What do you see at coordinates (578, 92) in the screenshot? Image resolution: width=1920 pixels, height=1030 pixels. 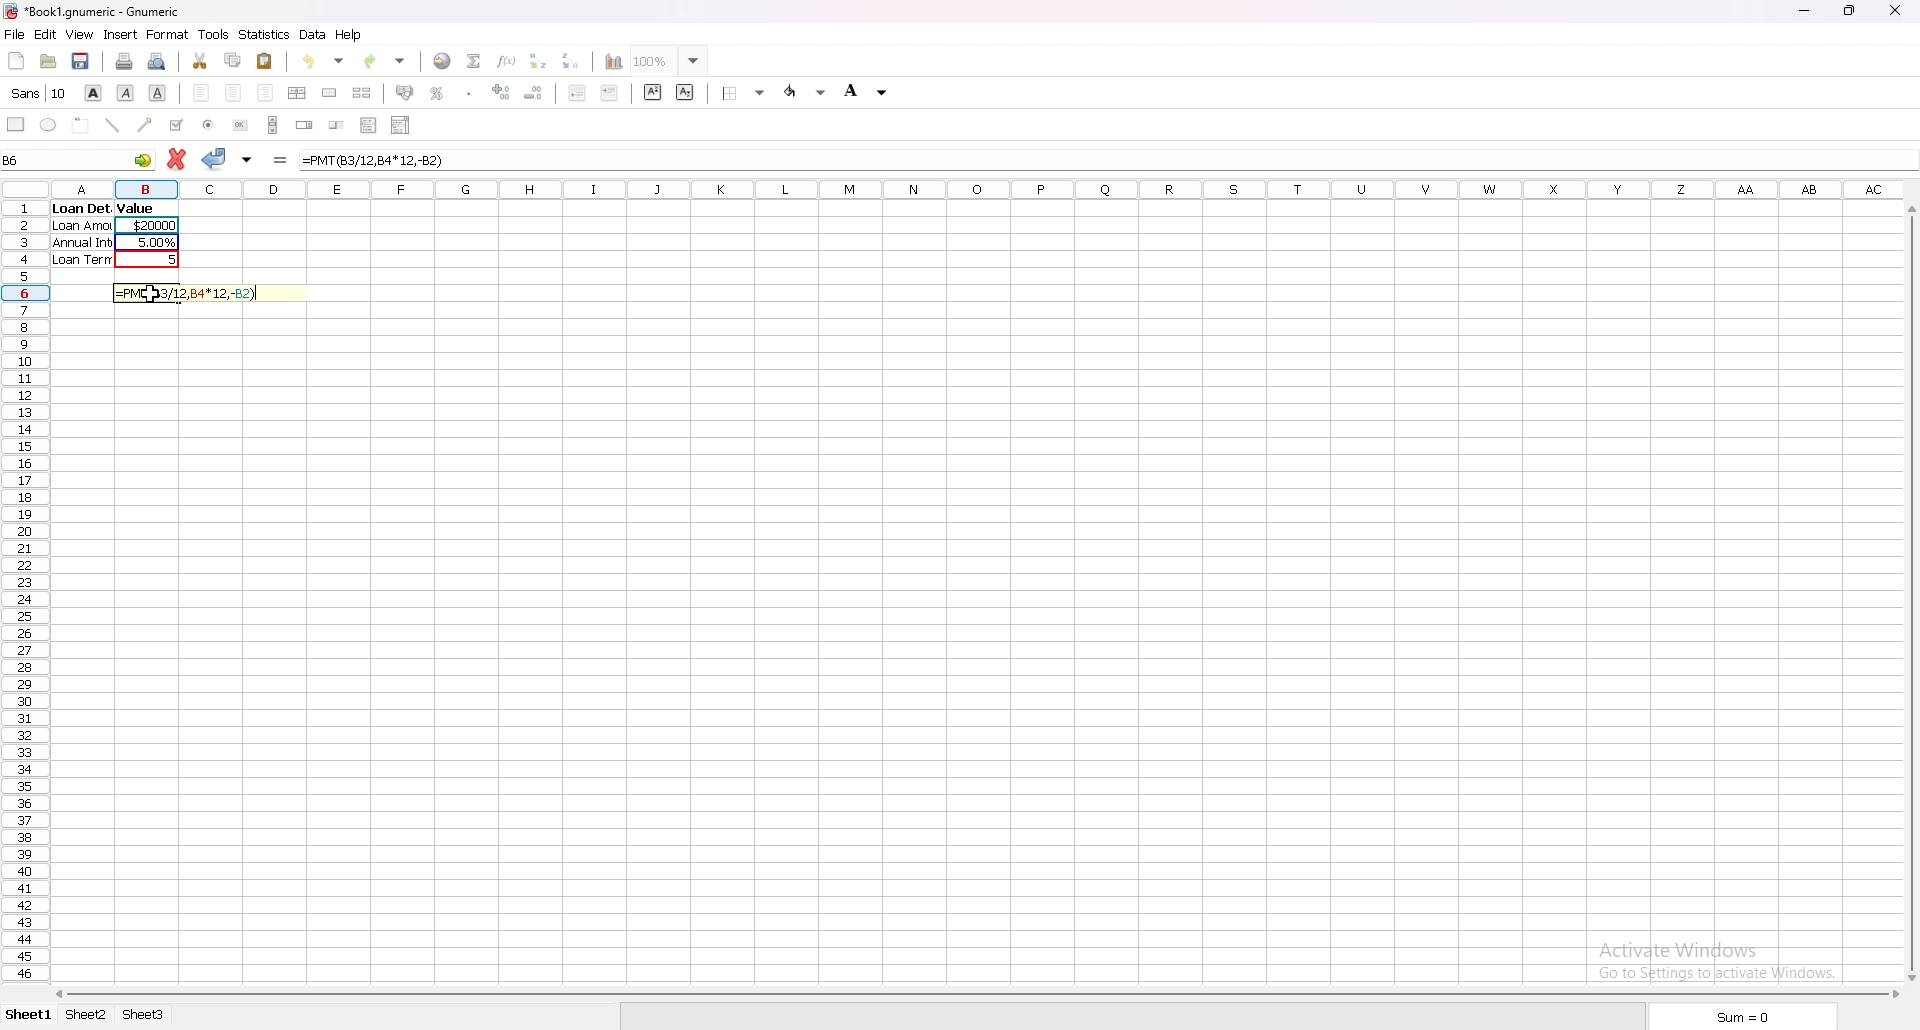 I see `decrease indent` at bounding box center [578, 92].